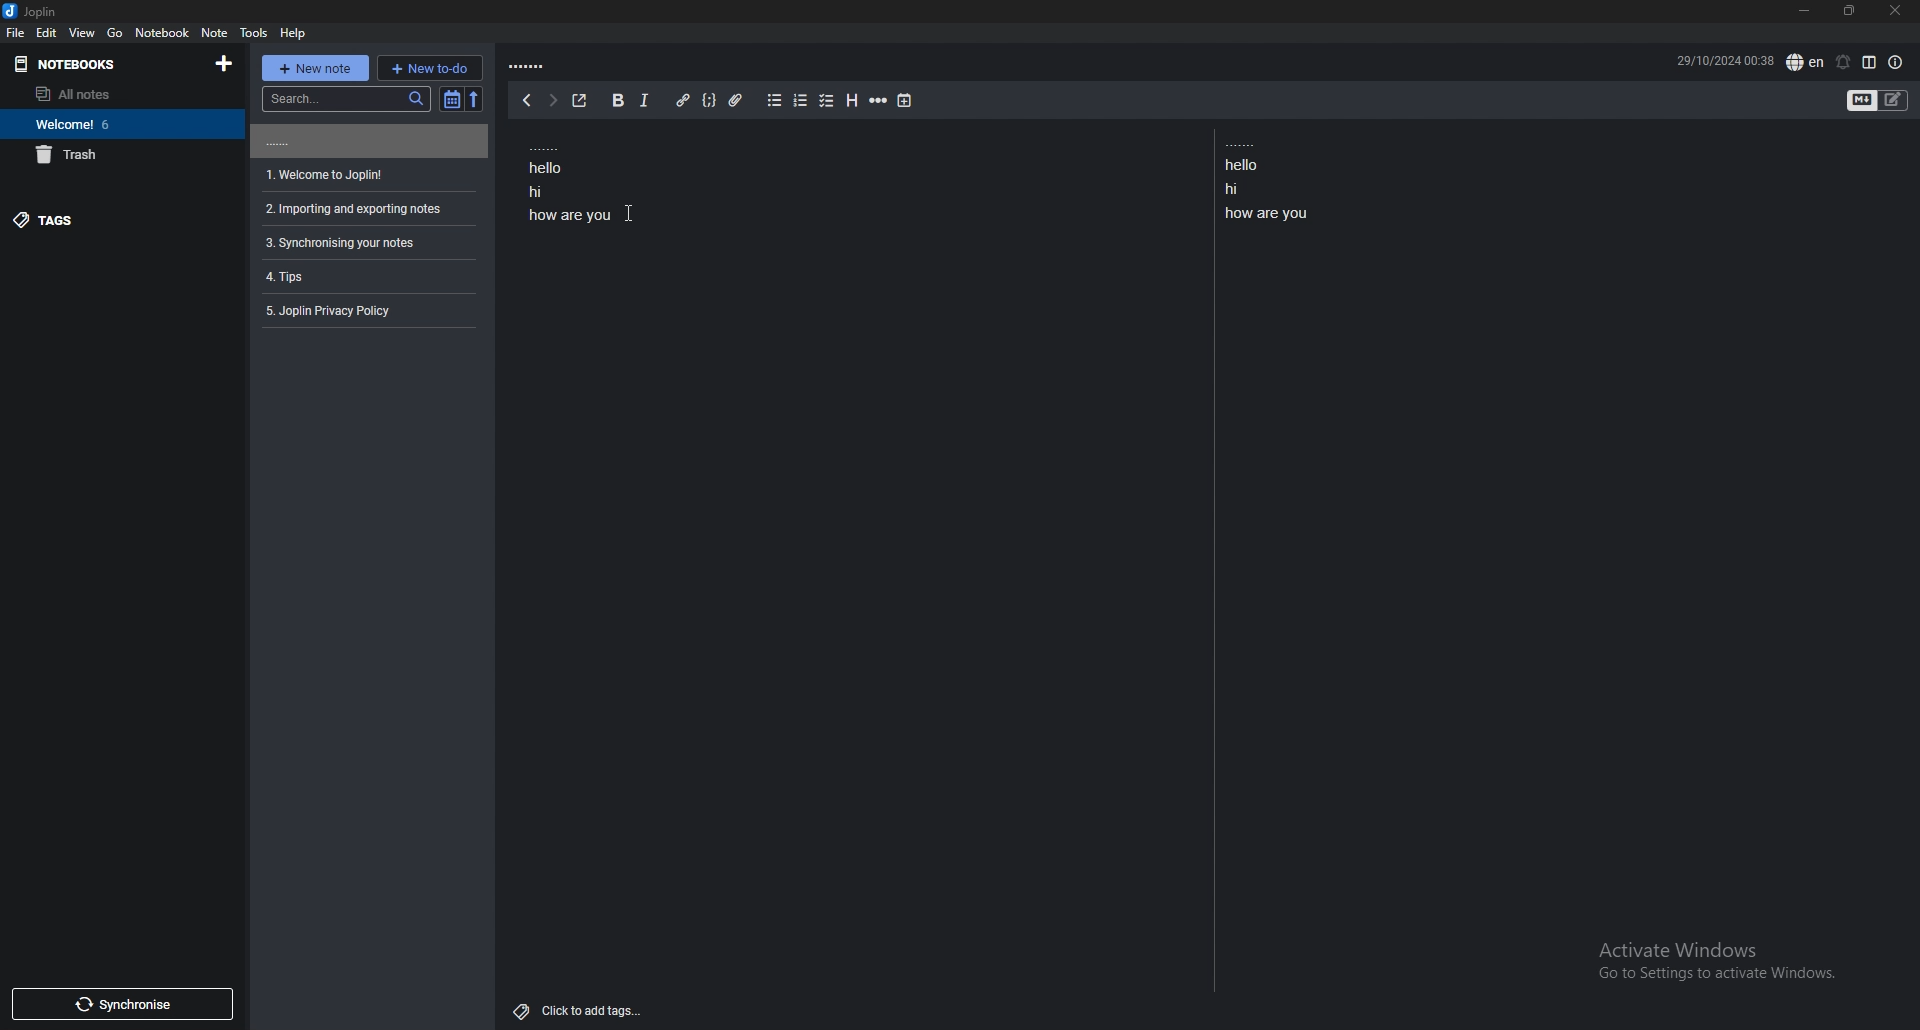  I want to click on horizontal rule, so click(879, 99).